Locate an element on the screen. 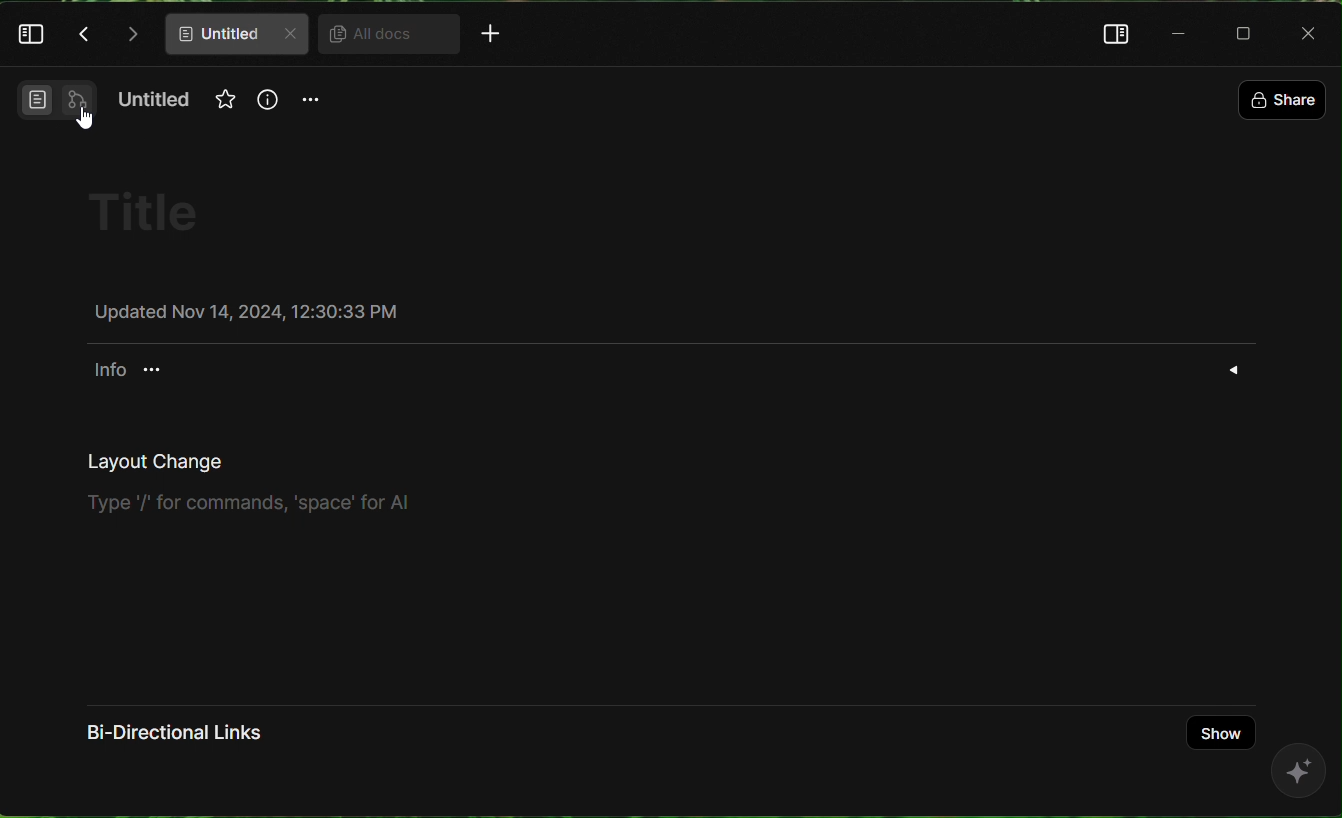 Image resolution: width=1342 pixels, height=818 pixels. name is located at coordinates (157, 103).